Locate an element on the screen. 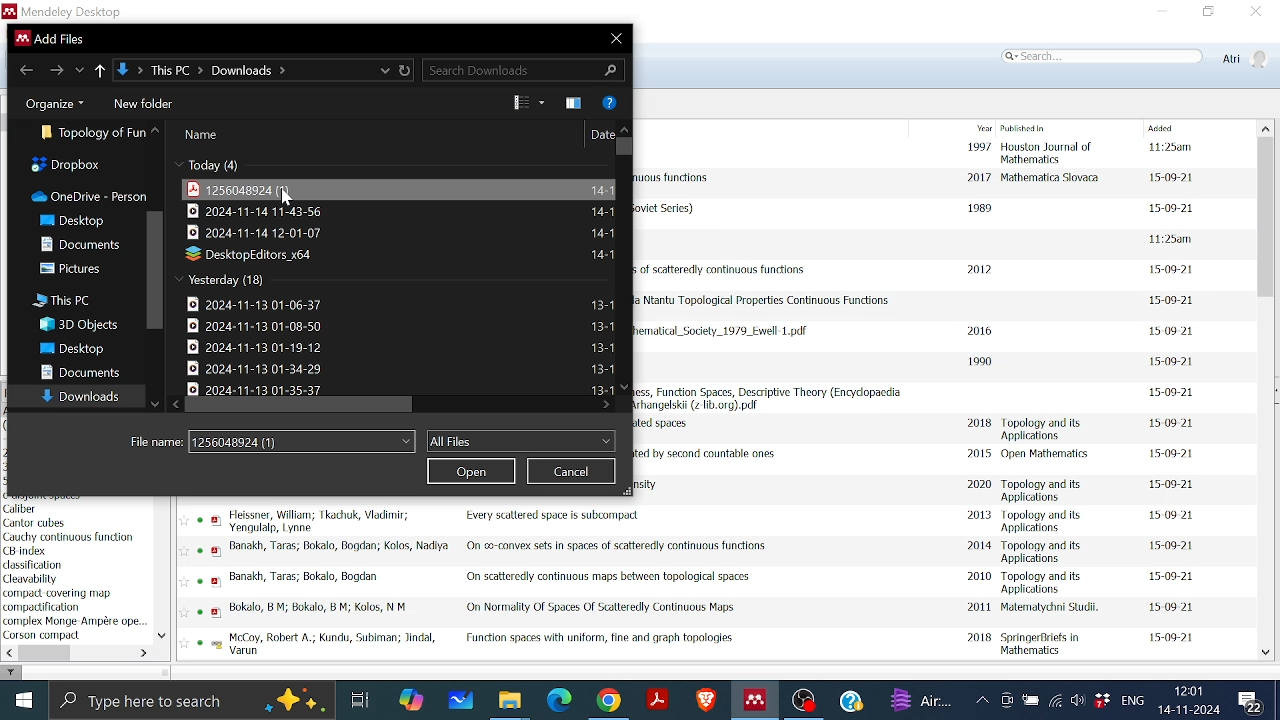 The height and width of the screenshot is (720, 1280). pdf is located at coordinates (216, 610).